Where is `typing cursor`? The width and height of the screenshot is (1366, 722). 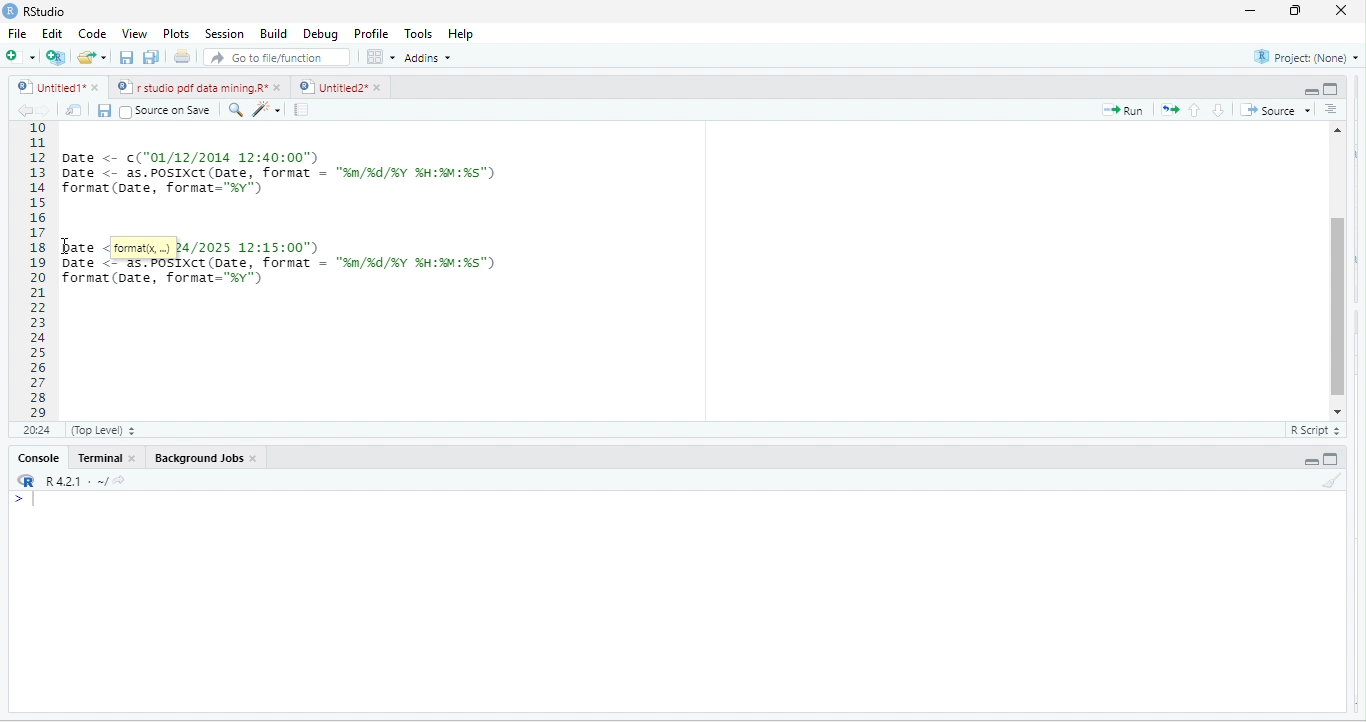
typing cursor is located at coordinates (35, 507).